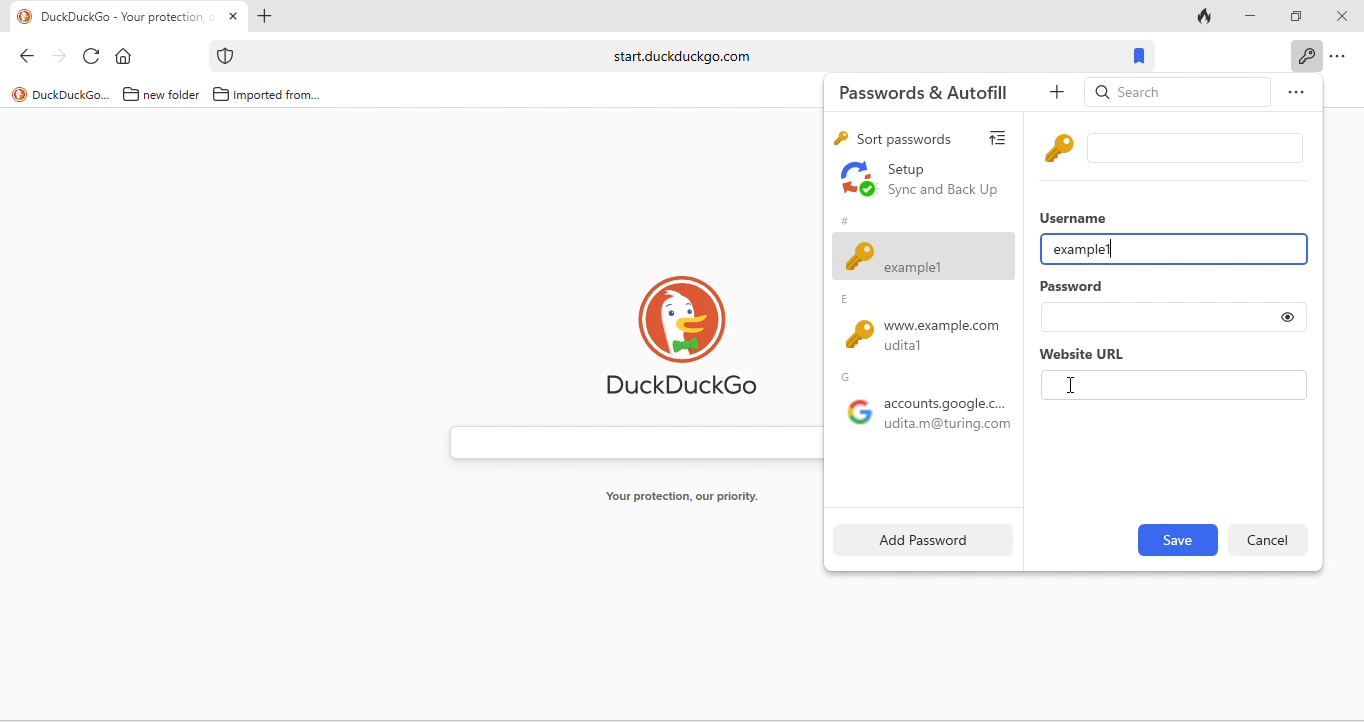  Describe the element at coordinates (683, 333) in the screenshot. I see `duck duck go logo` at that location.